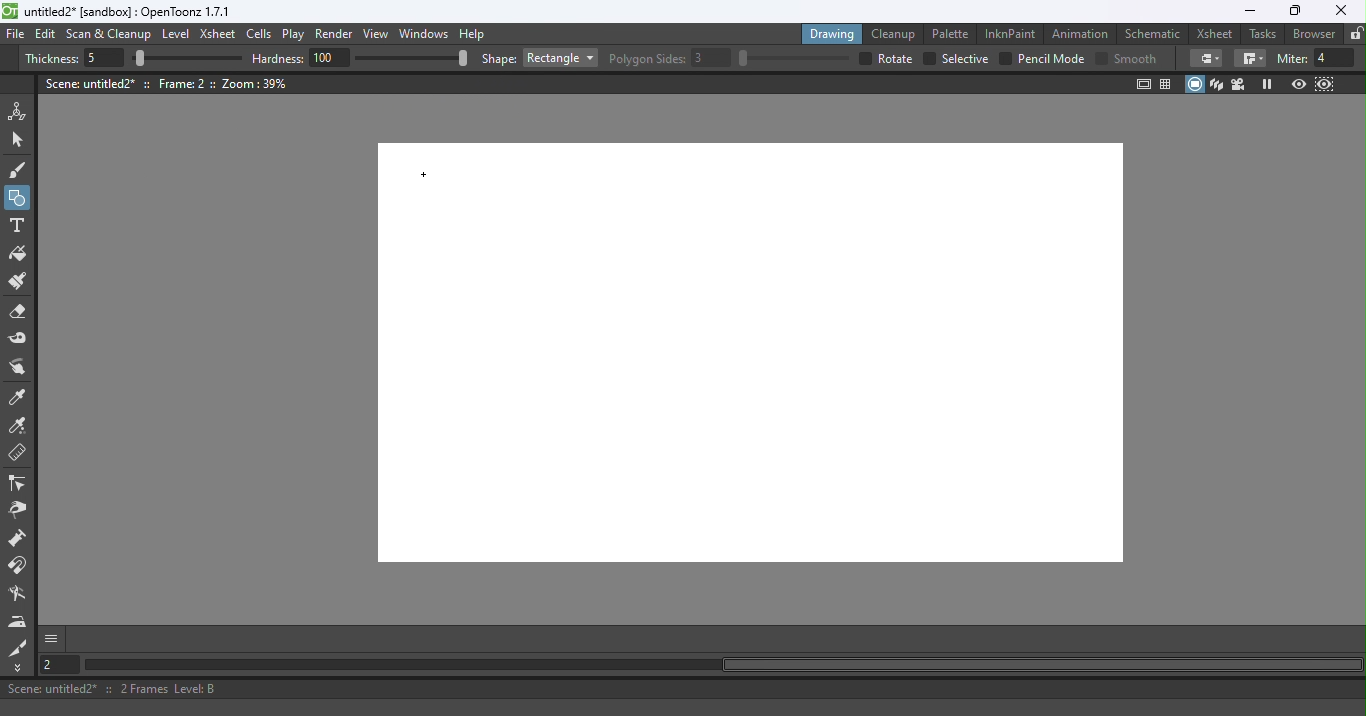  I want to click on Tasks, so click(1264, 34).